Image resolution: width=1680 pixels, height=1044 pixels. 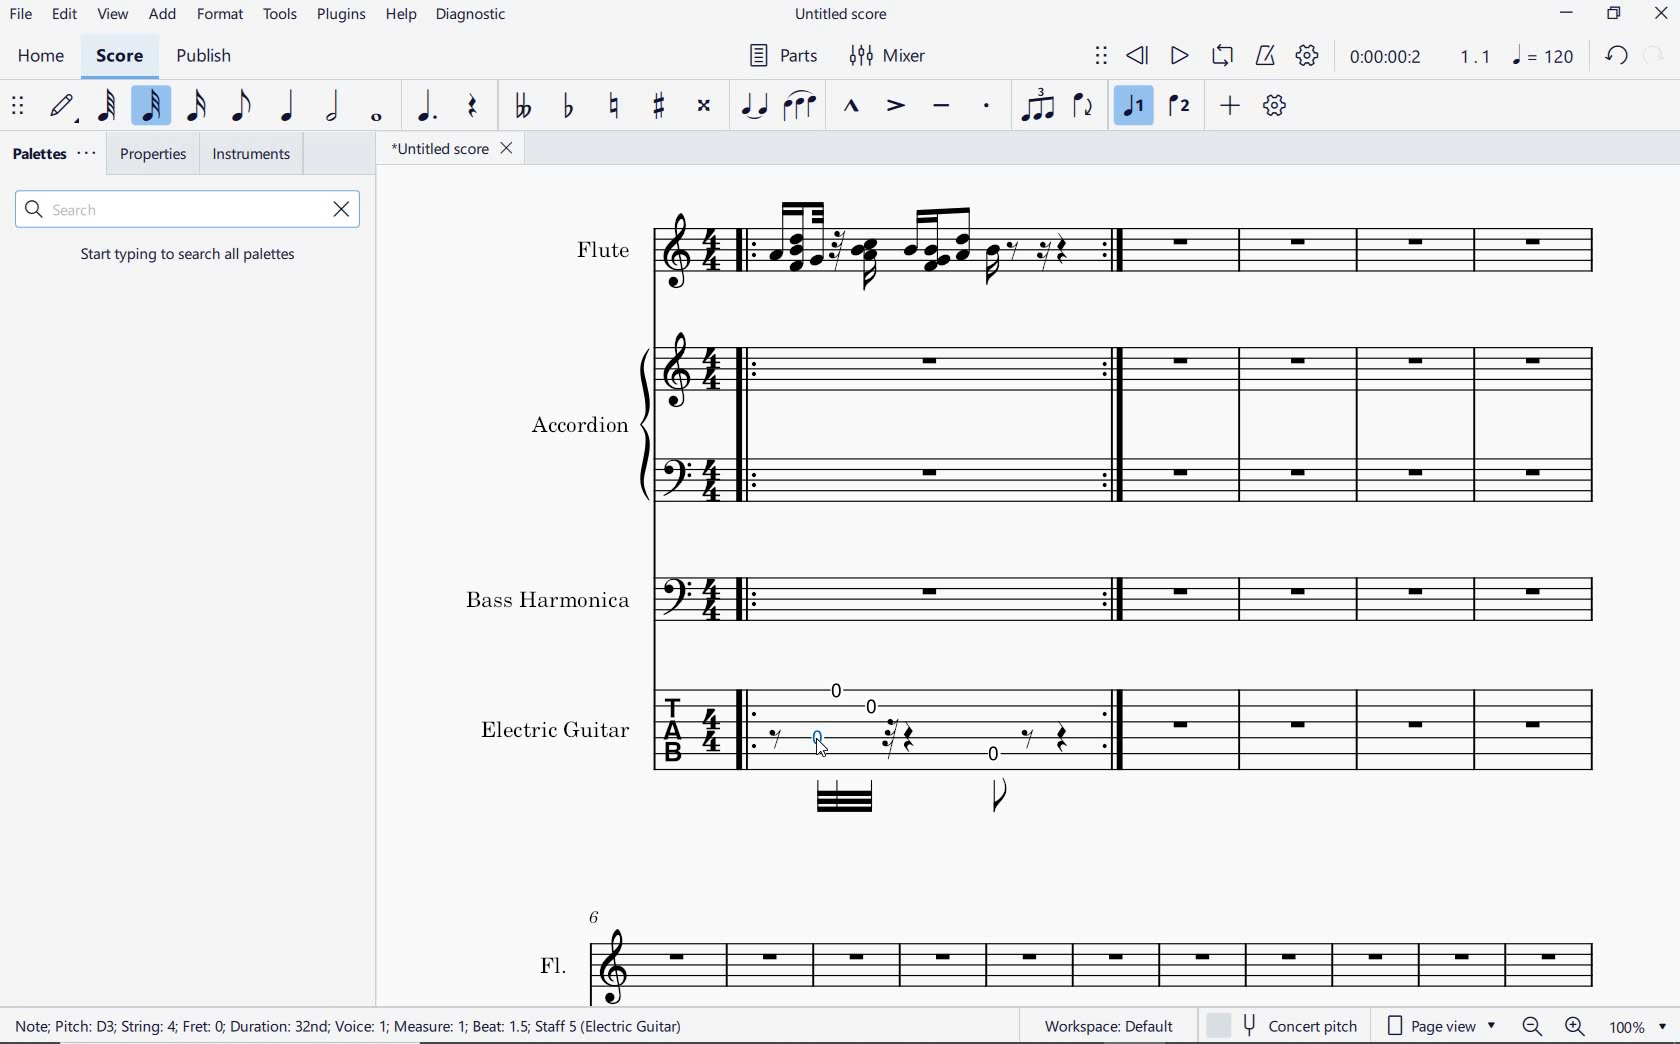 I want to click on augmentation dot, so click(x=427, y=107).